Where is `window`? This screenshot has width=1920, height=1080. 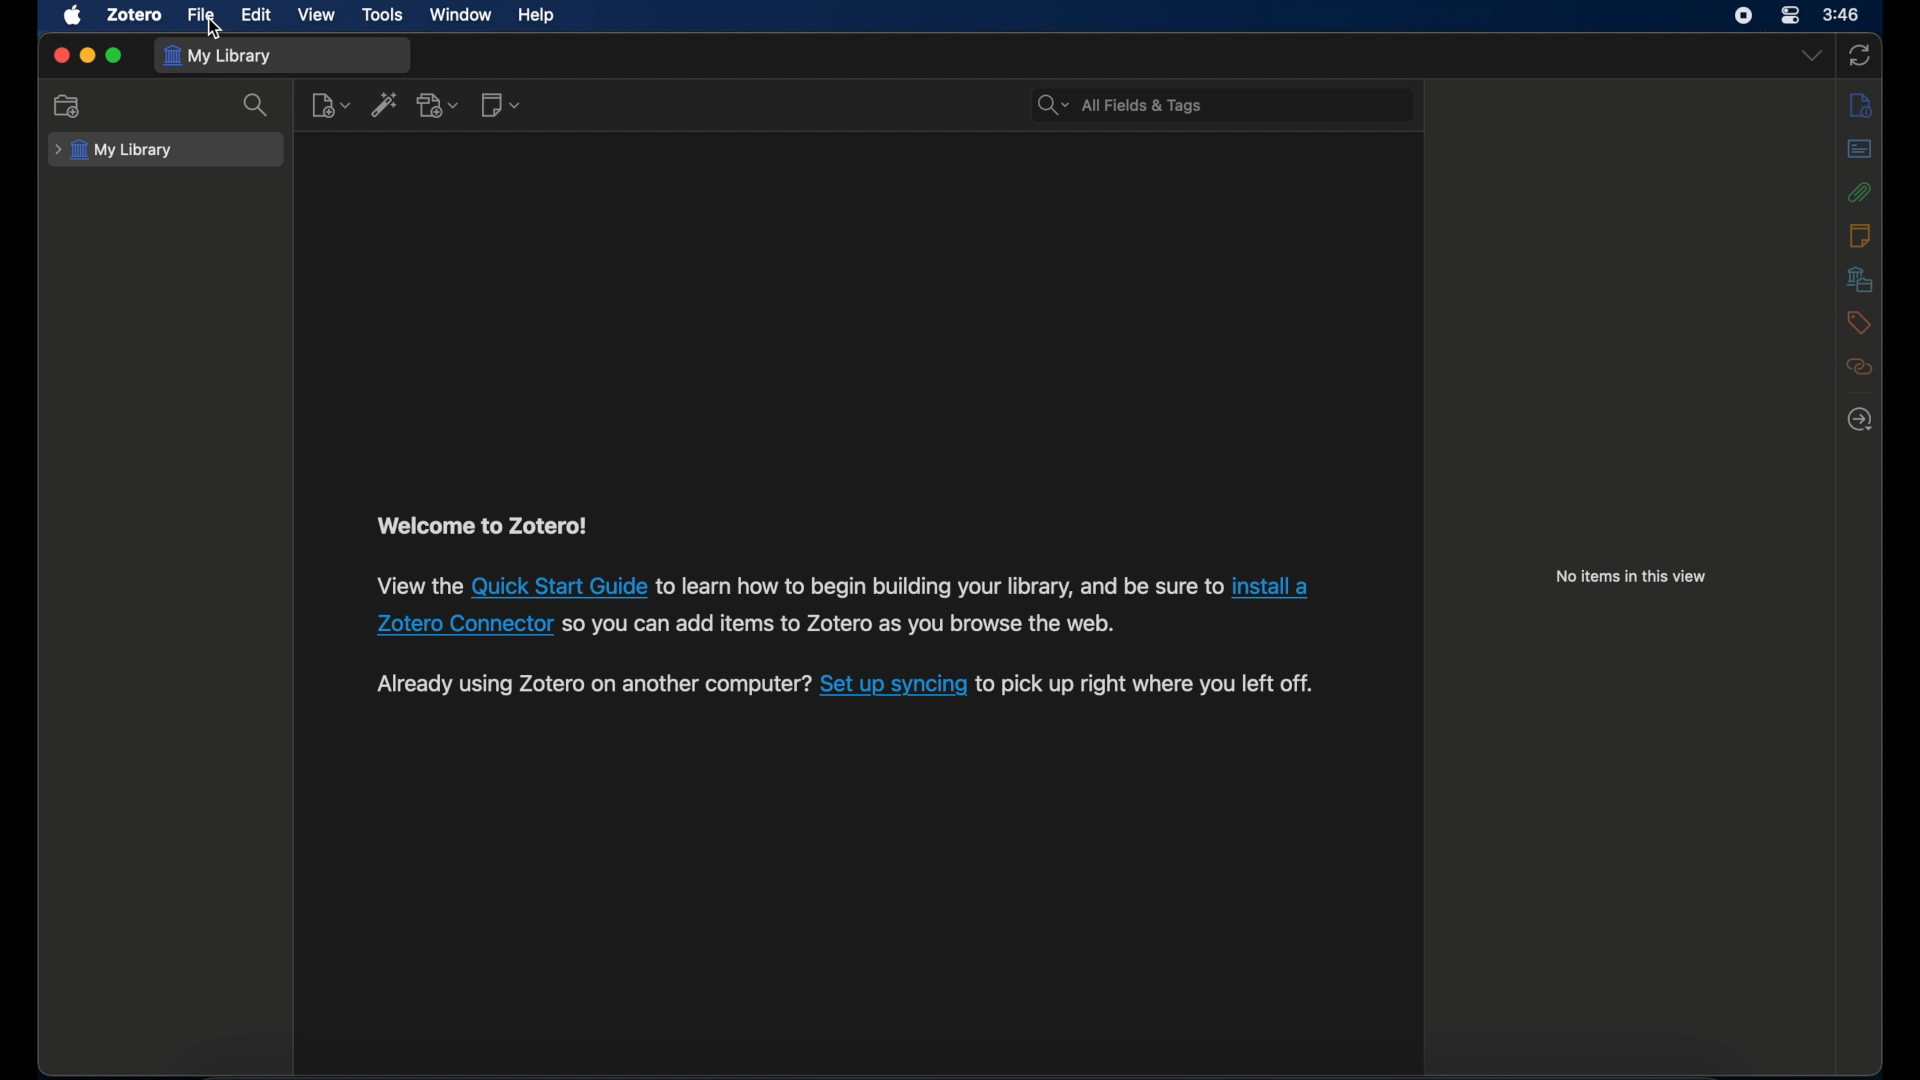
window is located at coordinates (462, 15).